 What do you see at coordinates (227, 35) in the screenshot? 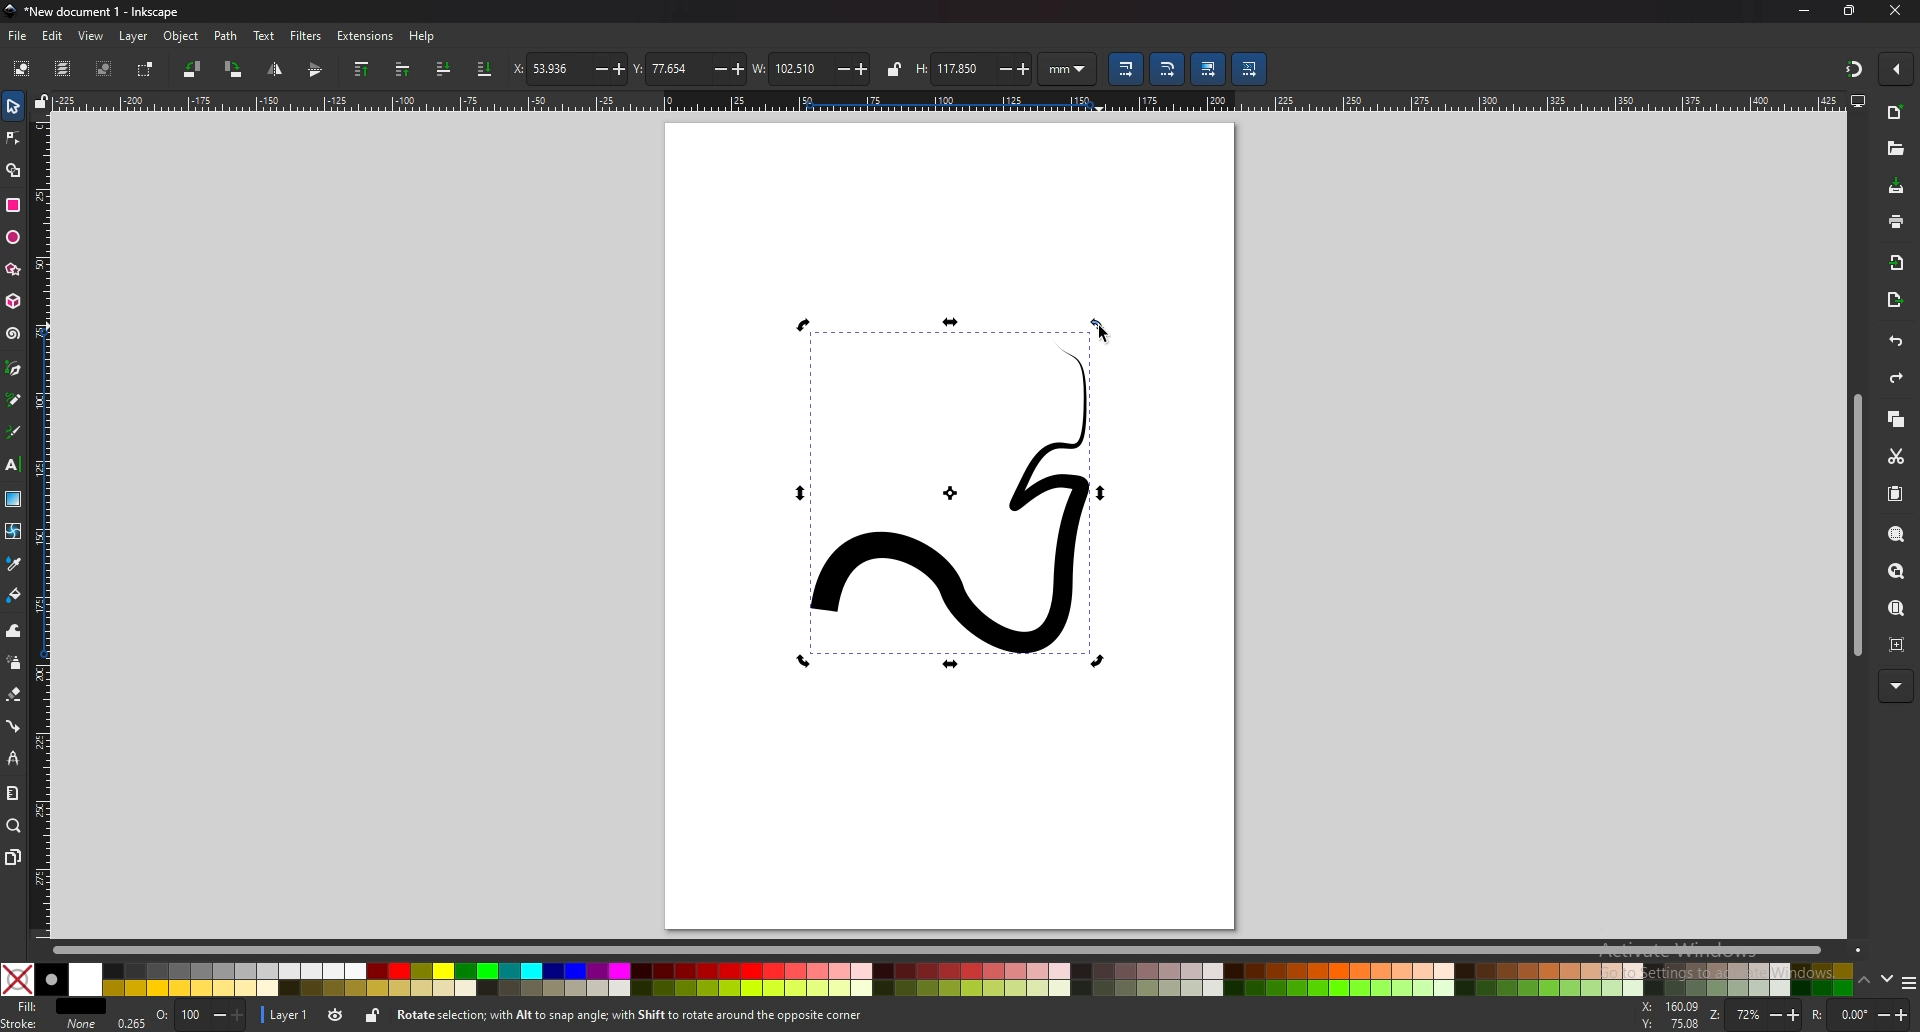
I see `path` at bounding box center [227, 35].